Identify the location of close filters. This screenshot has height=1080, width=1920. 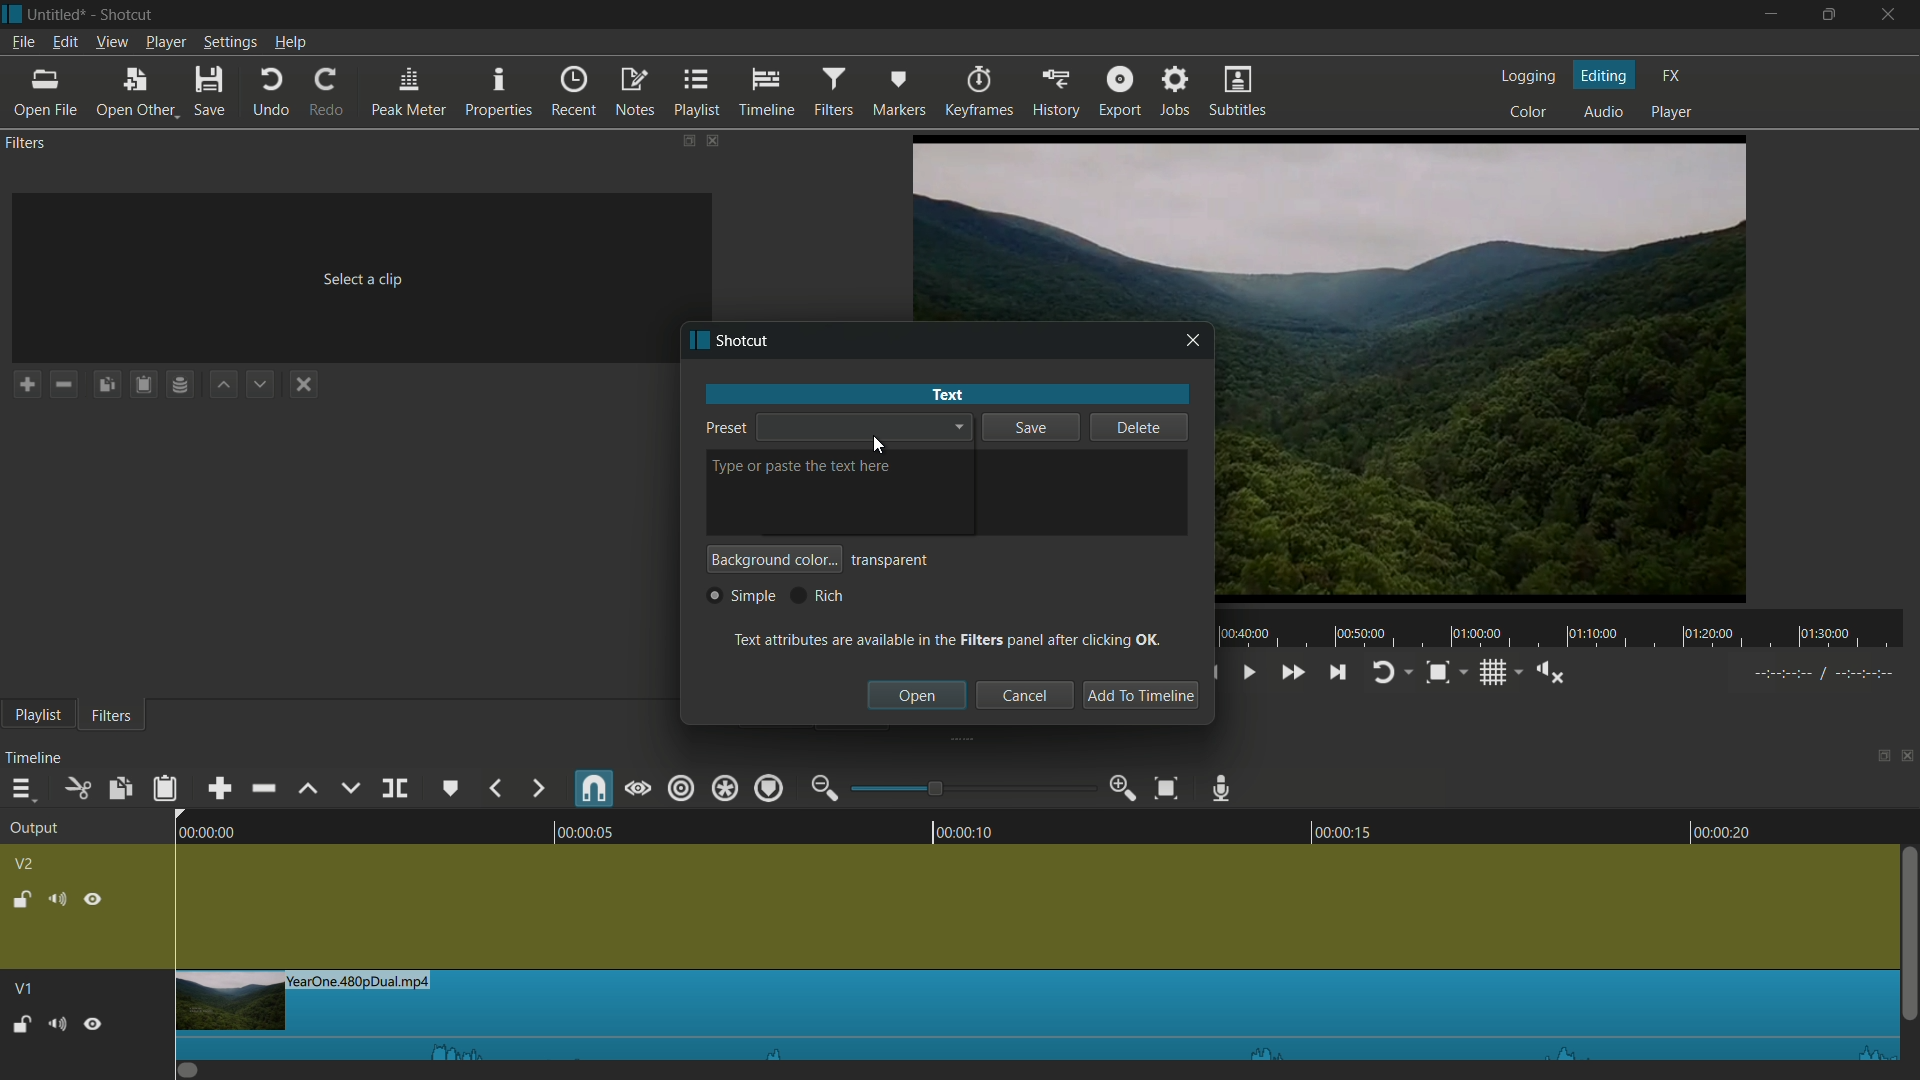
(716, 140).